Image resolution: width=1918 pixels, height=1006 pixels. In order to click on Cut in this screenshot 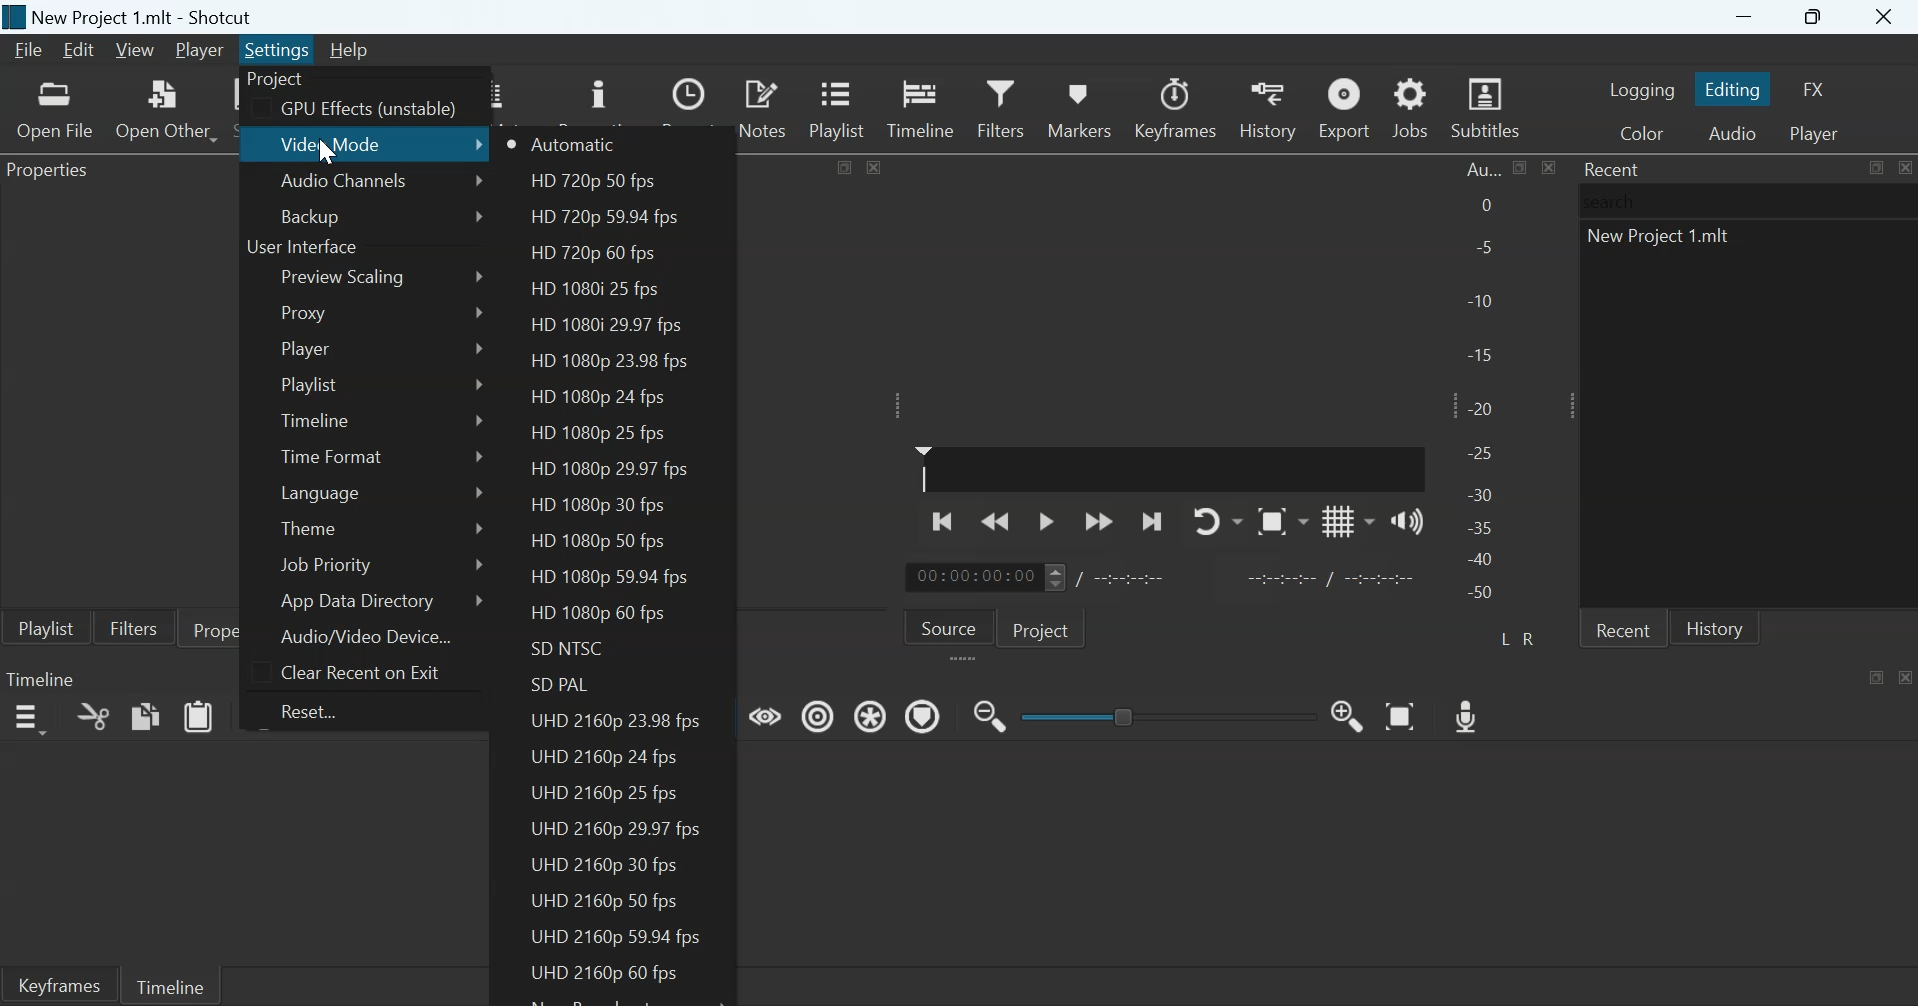, I will do `click(93, 716)`.